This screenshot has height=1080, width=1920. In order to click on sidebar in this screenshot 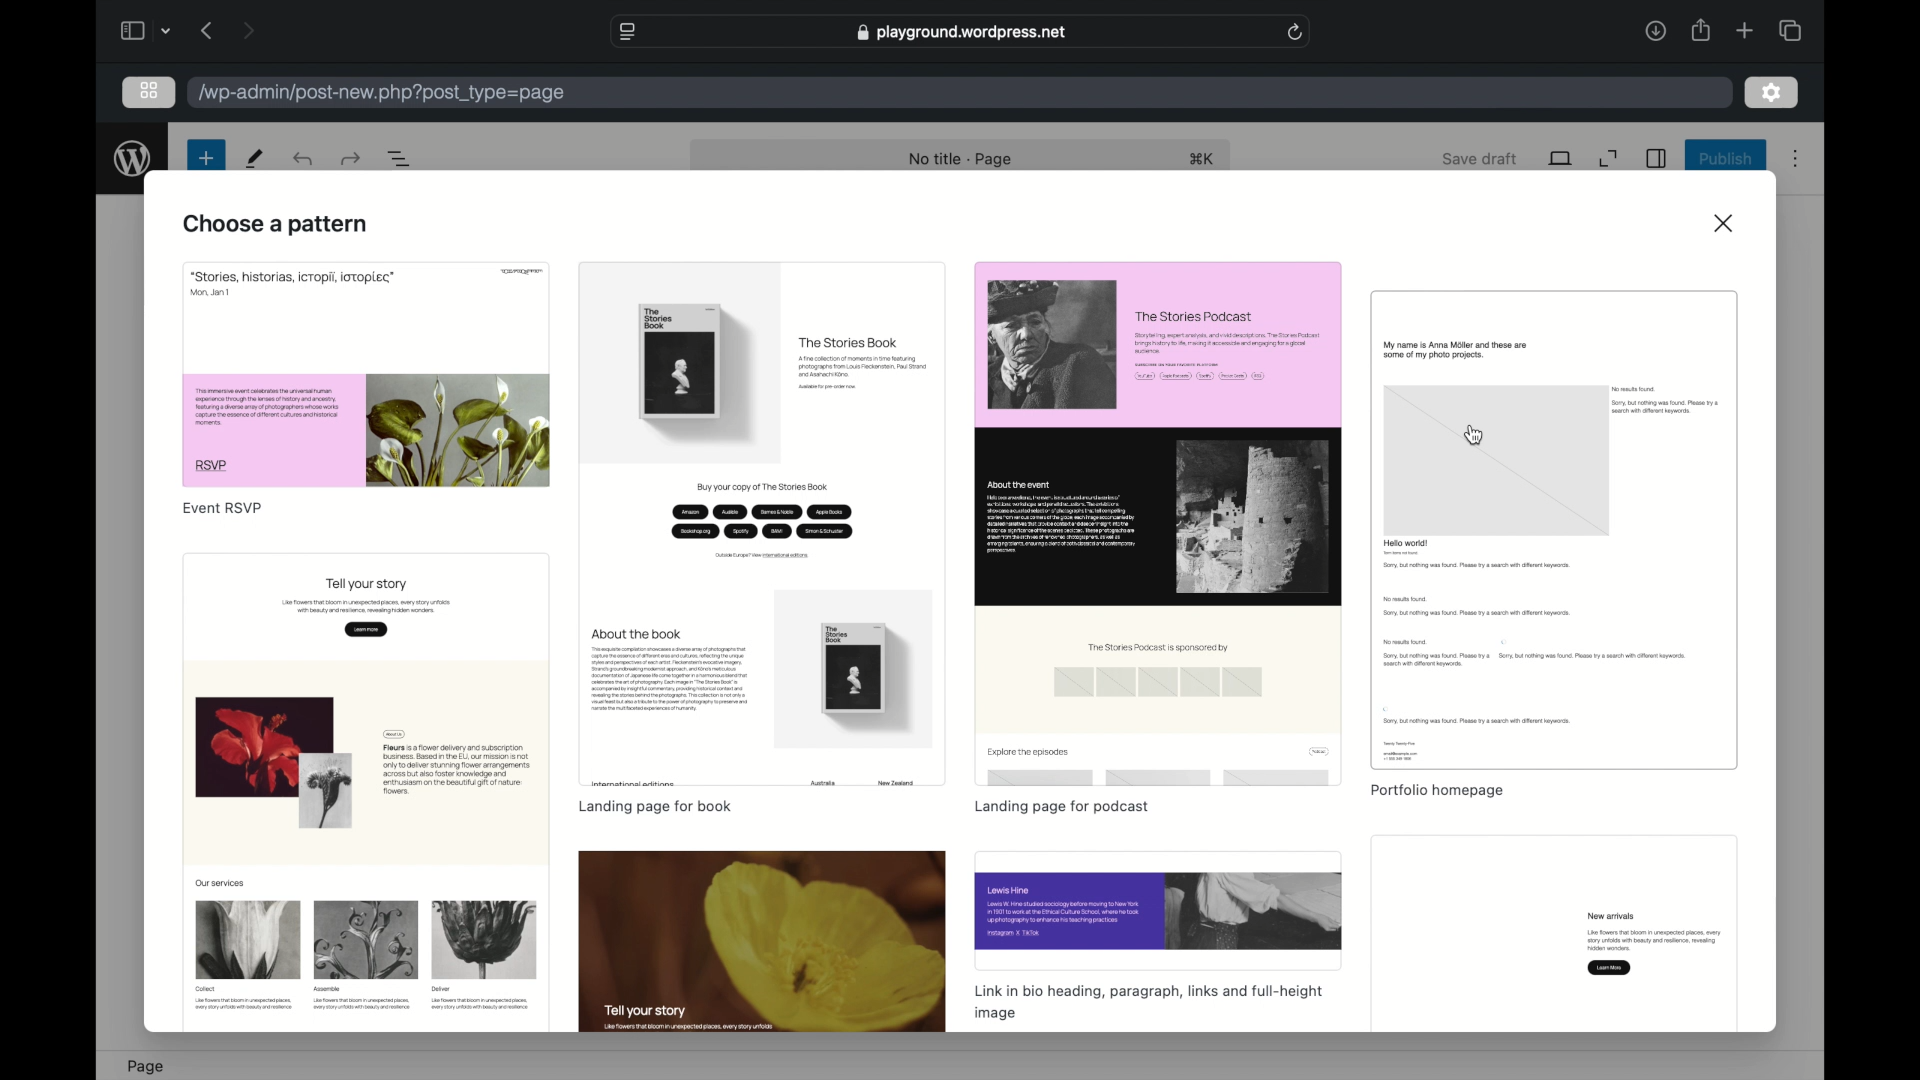, I will do `click(131, 30)`.